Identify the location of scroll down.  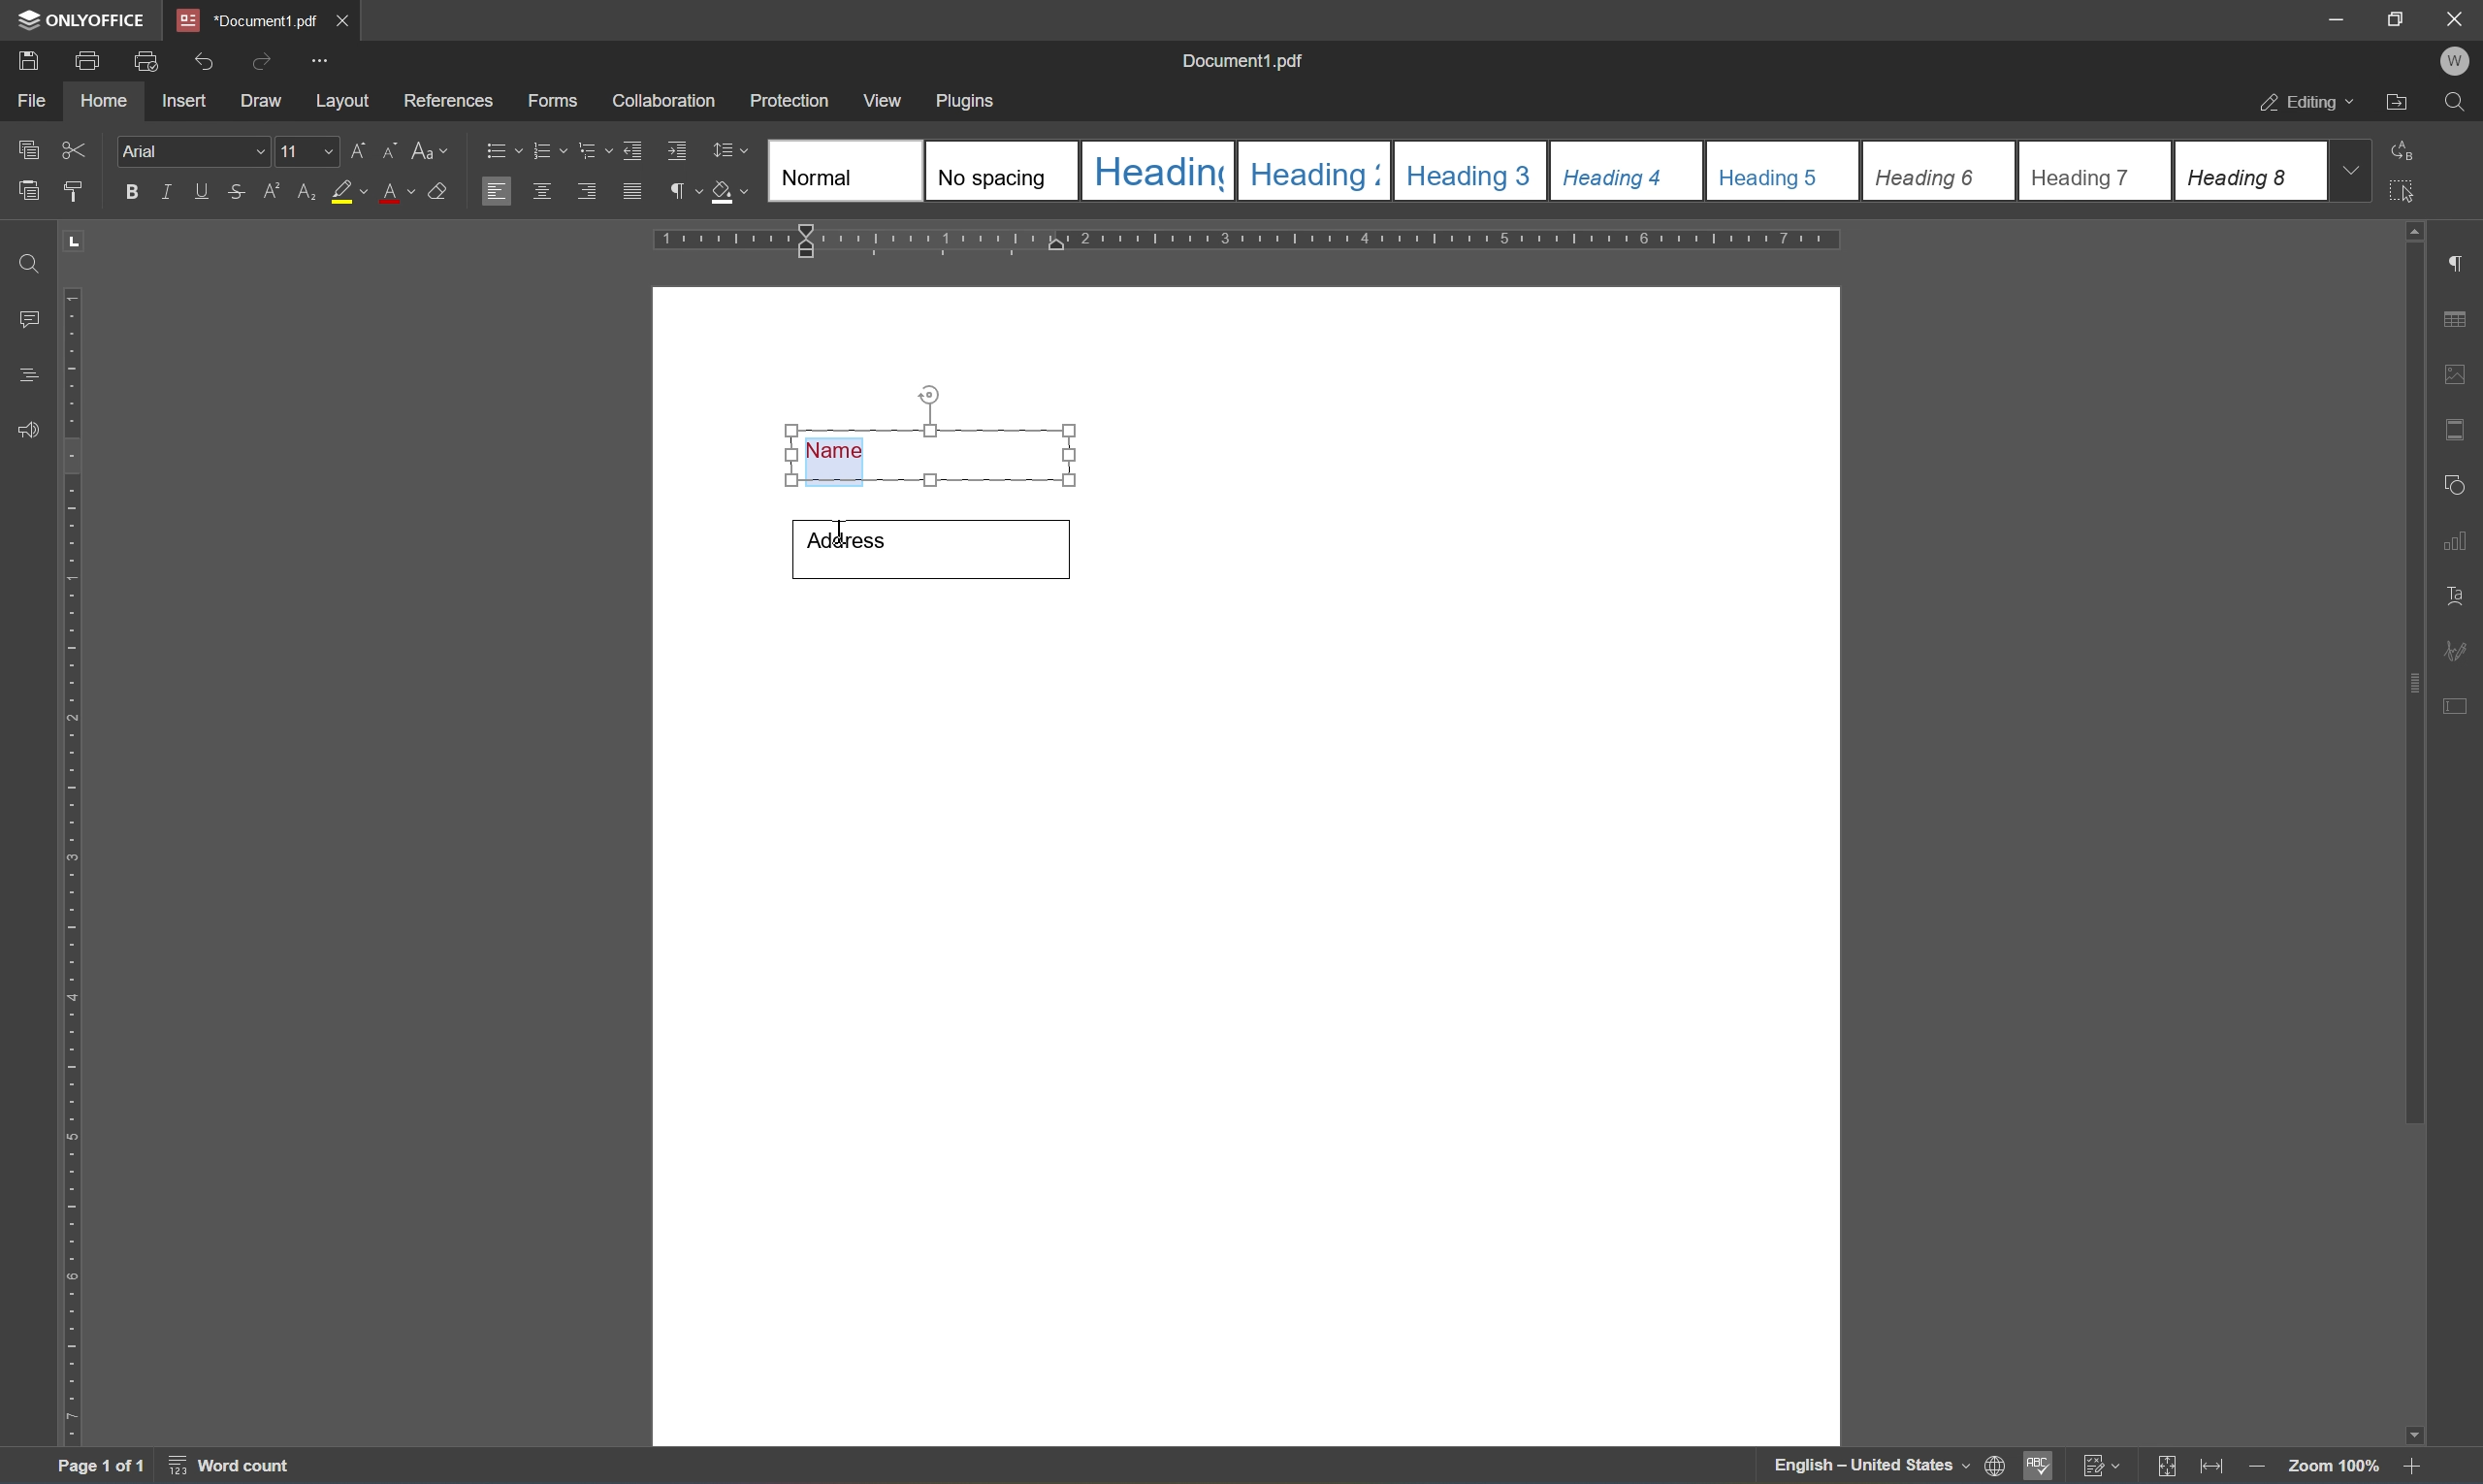
(2406, 1429).